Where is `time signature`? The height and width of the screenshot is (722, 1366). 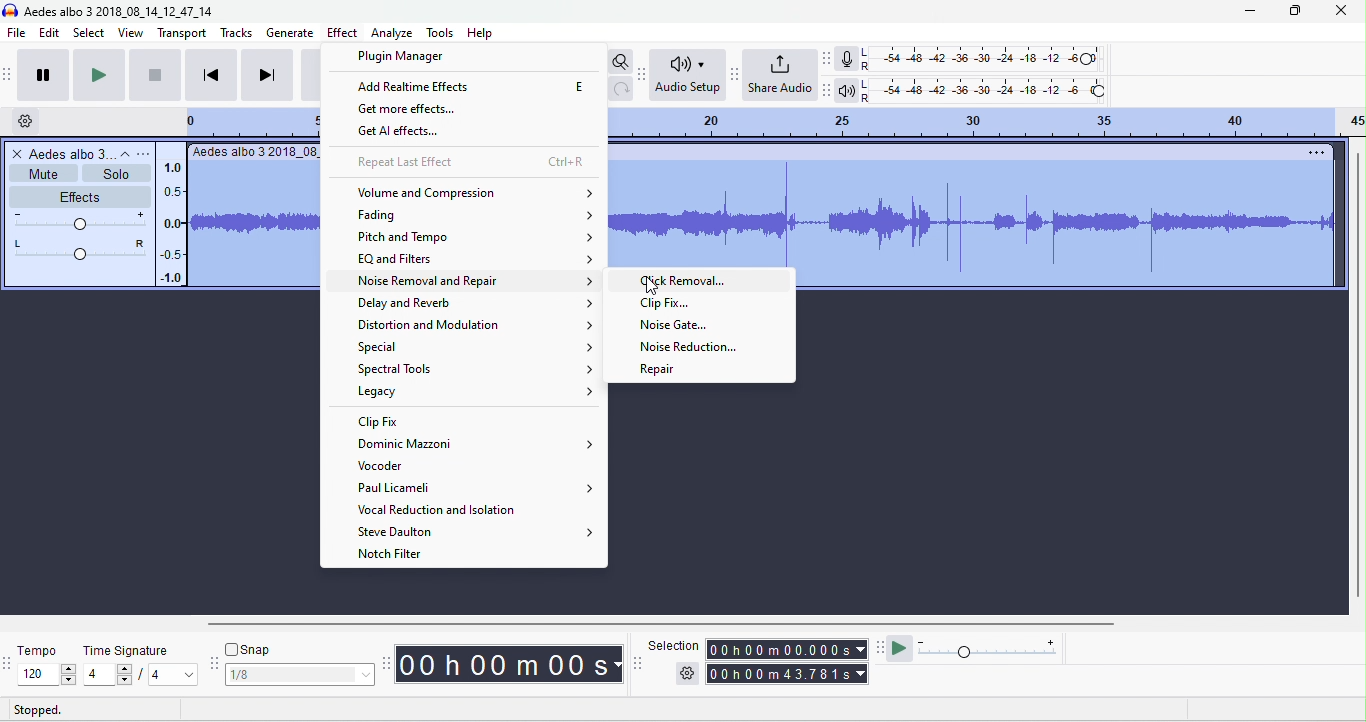
time signature is located at coordinates (127, 650).